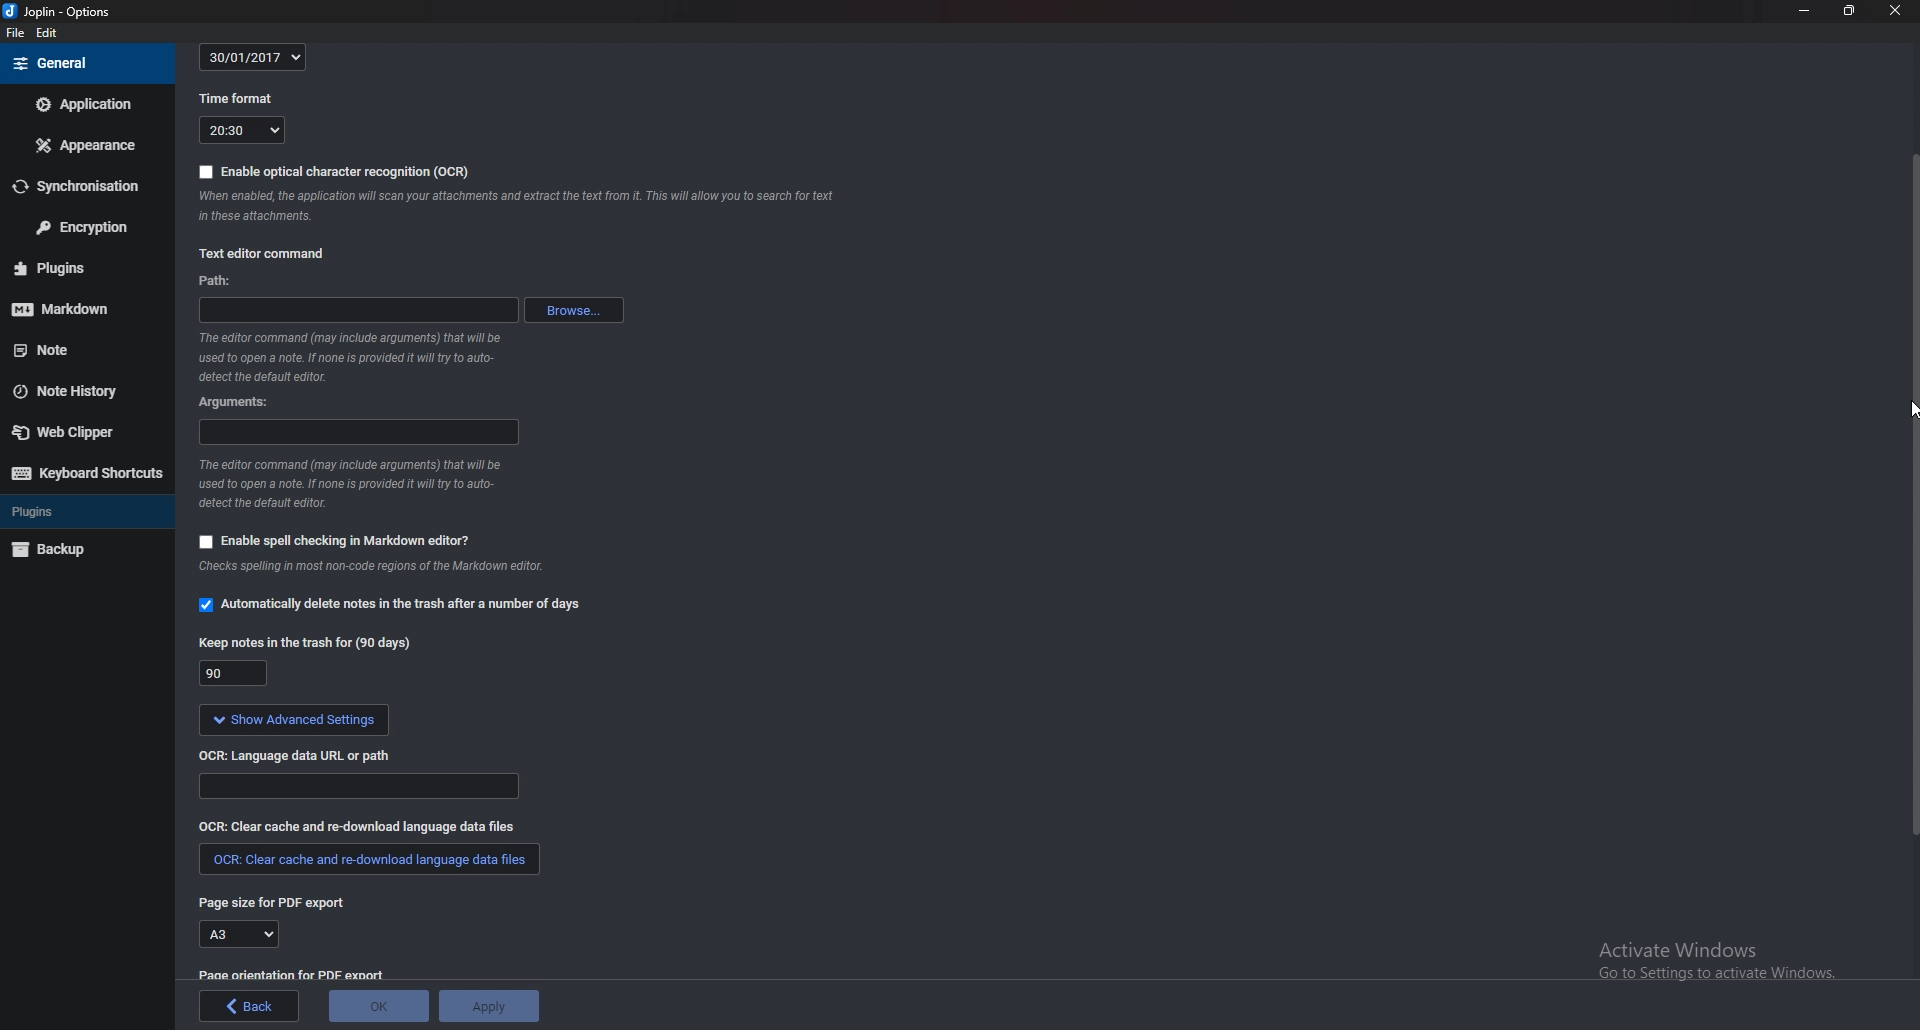 This screenshot has height=1030, width=1920. What do you see at coordinates (249, 1006) in the screenshot?
I see `back` at bounding box center [249, 1006].